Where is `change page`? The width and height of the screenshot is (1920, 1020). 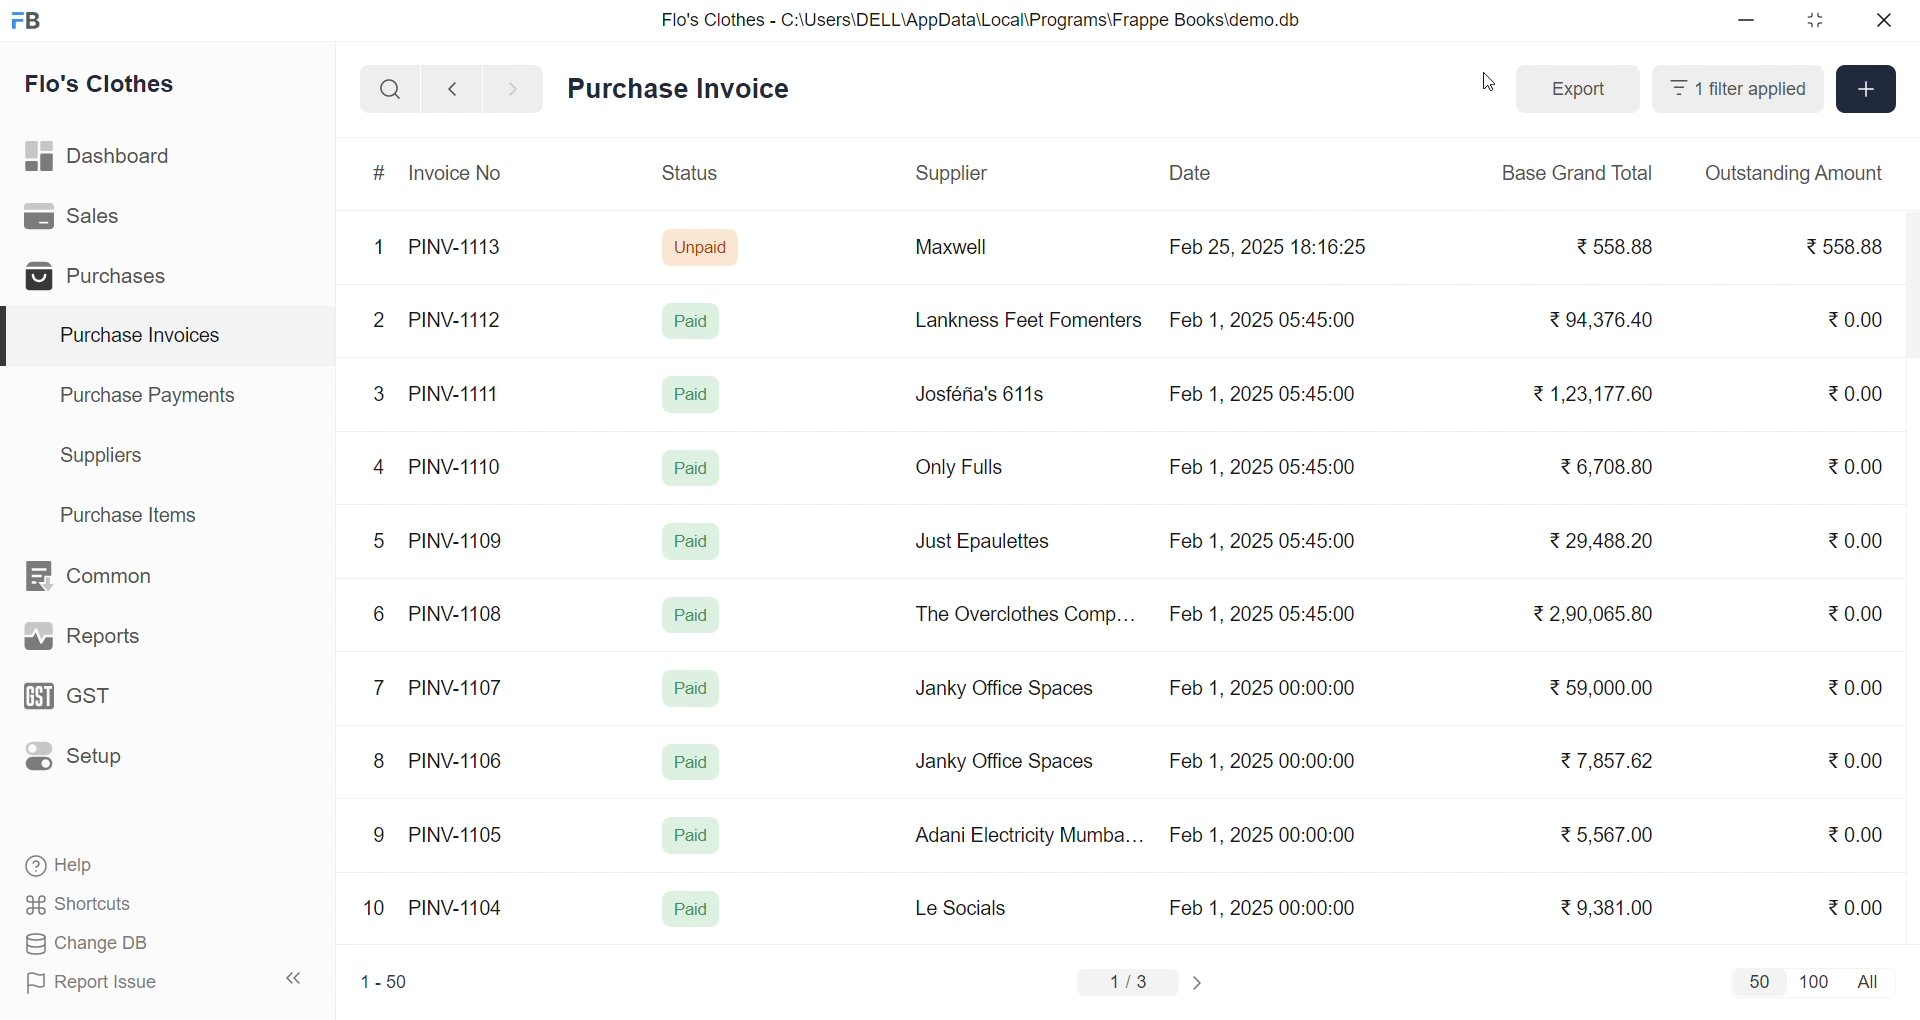
change page is located at coordinates (1200, 982).